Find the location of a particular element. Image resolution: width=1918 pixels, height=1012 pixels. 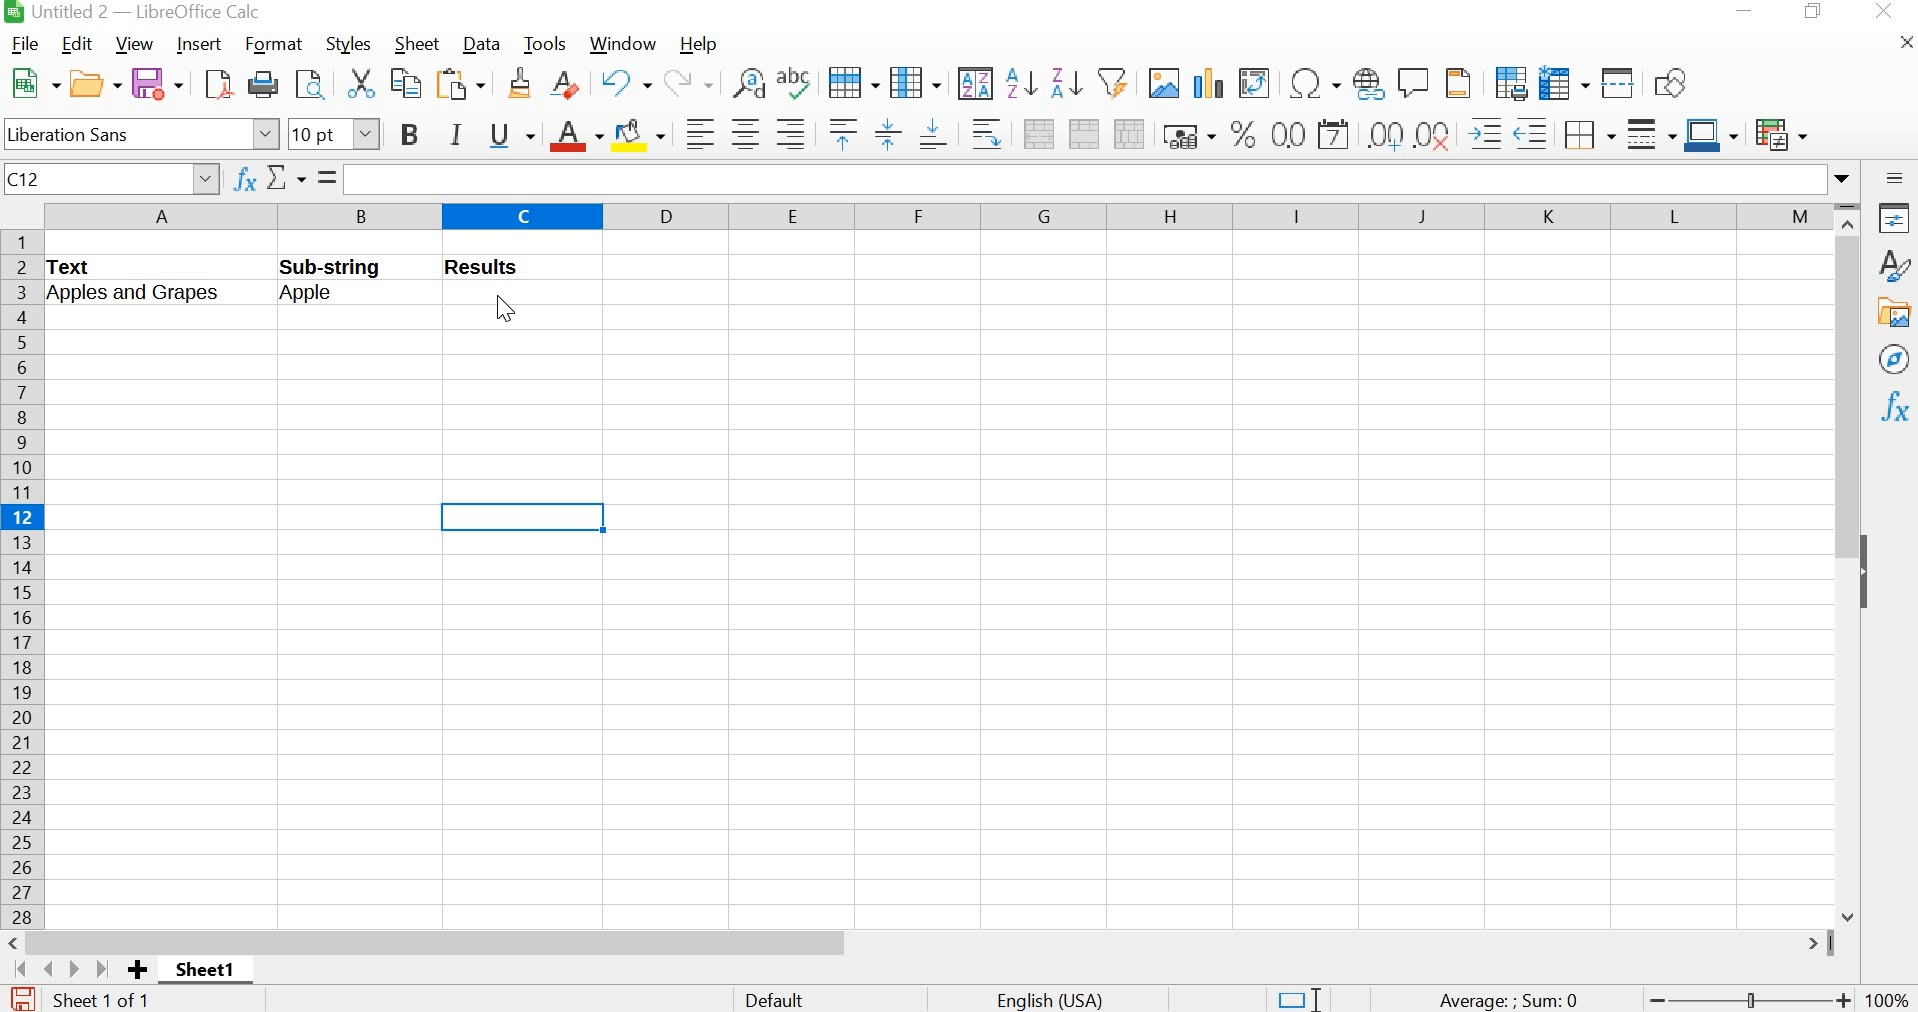

increase indent is located at coordinates (1485, 132).